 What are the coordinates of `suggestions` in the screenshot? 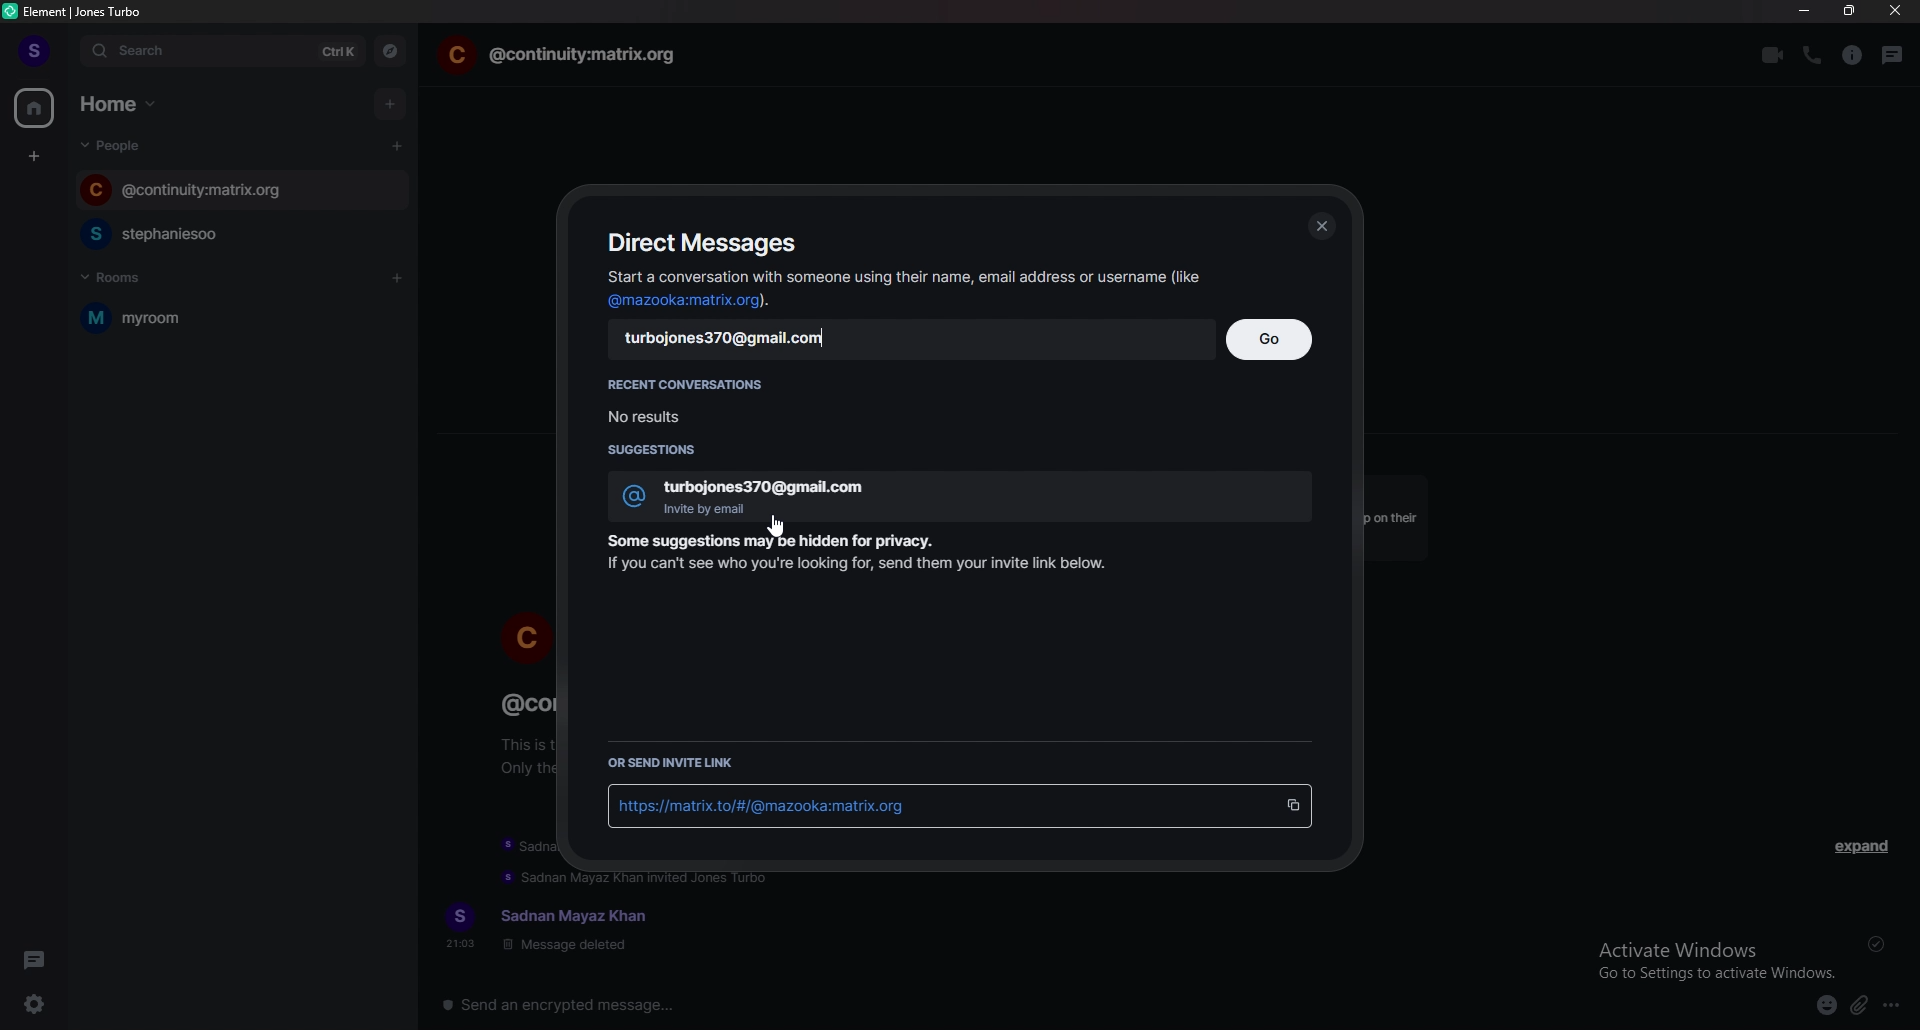 It's located at (666, 451).